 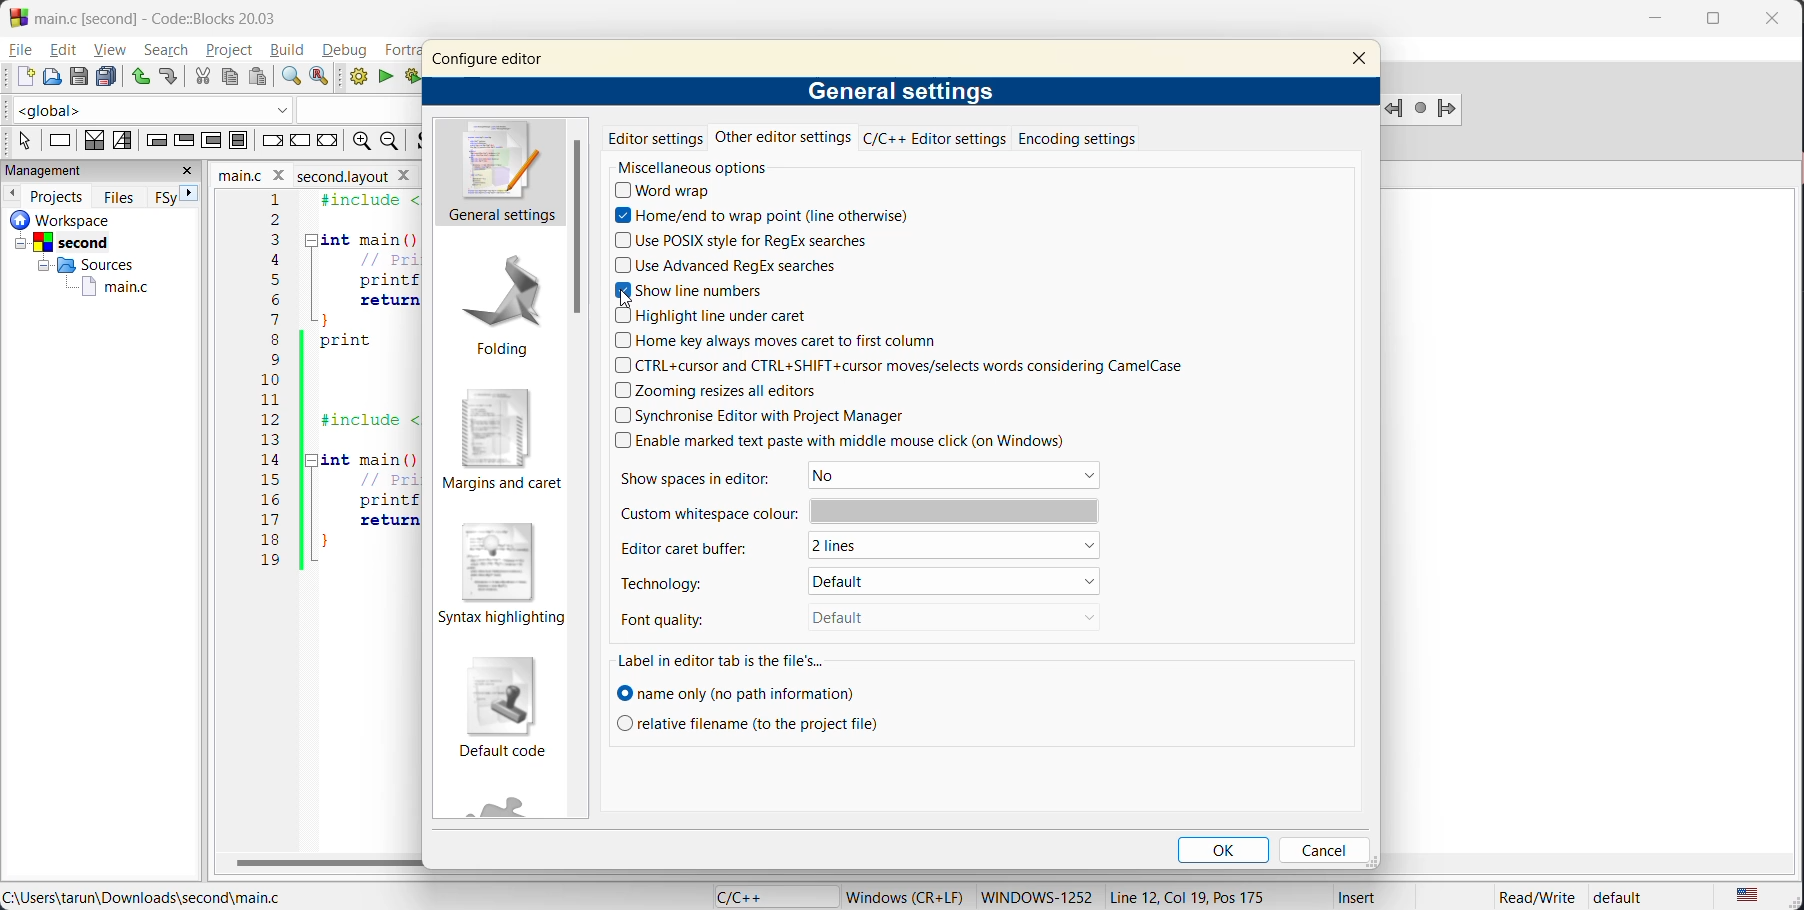 I want to click on Second, so click(x=88, y=242).